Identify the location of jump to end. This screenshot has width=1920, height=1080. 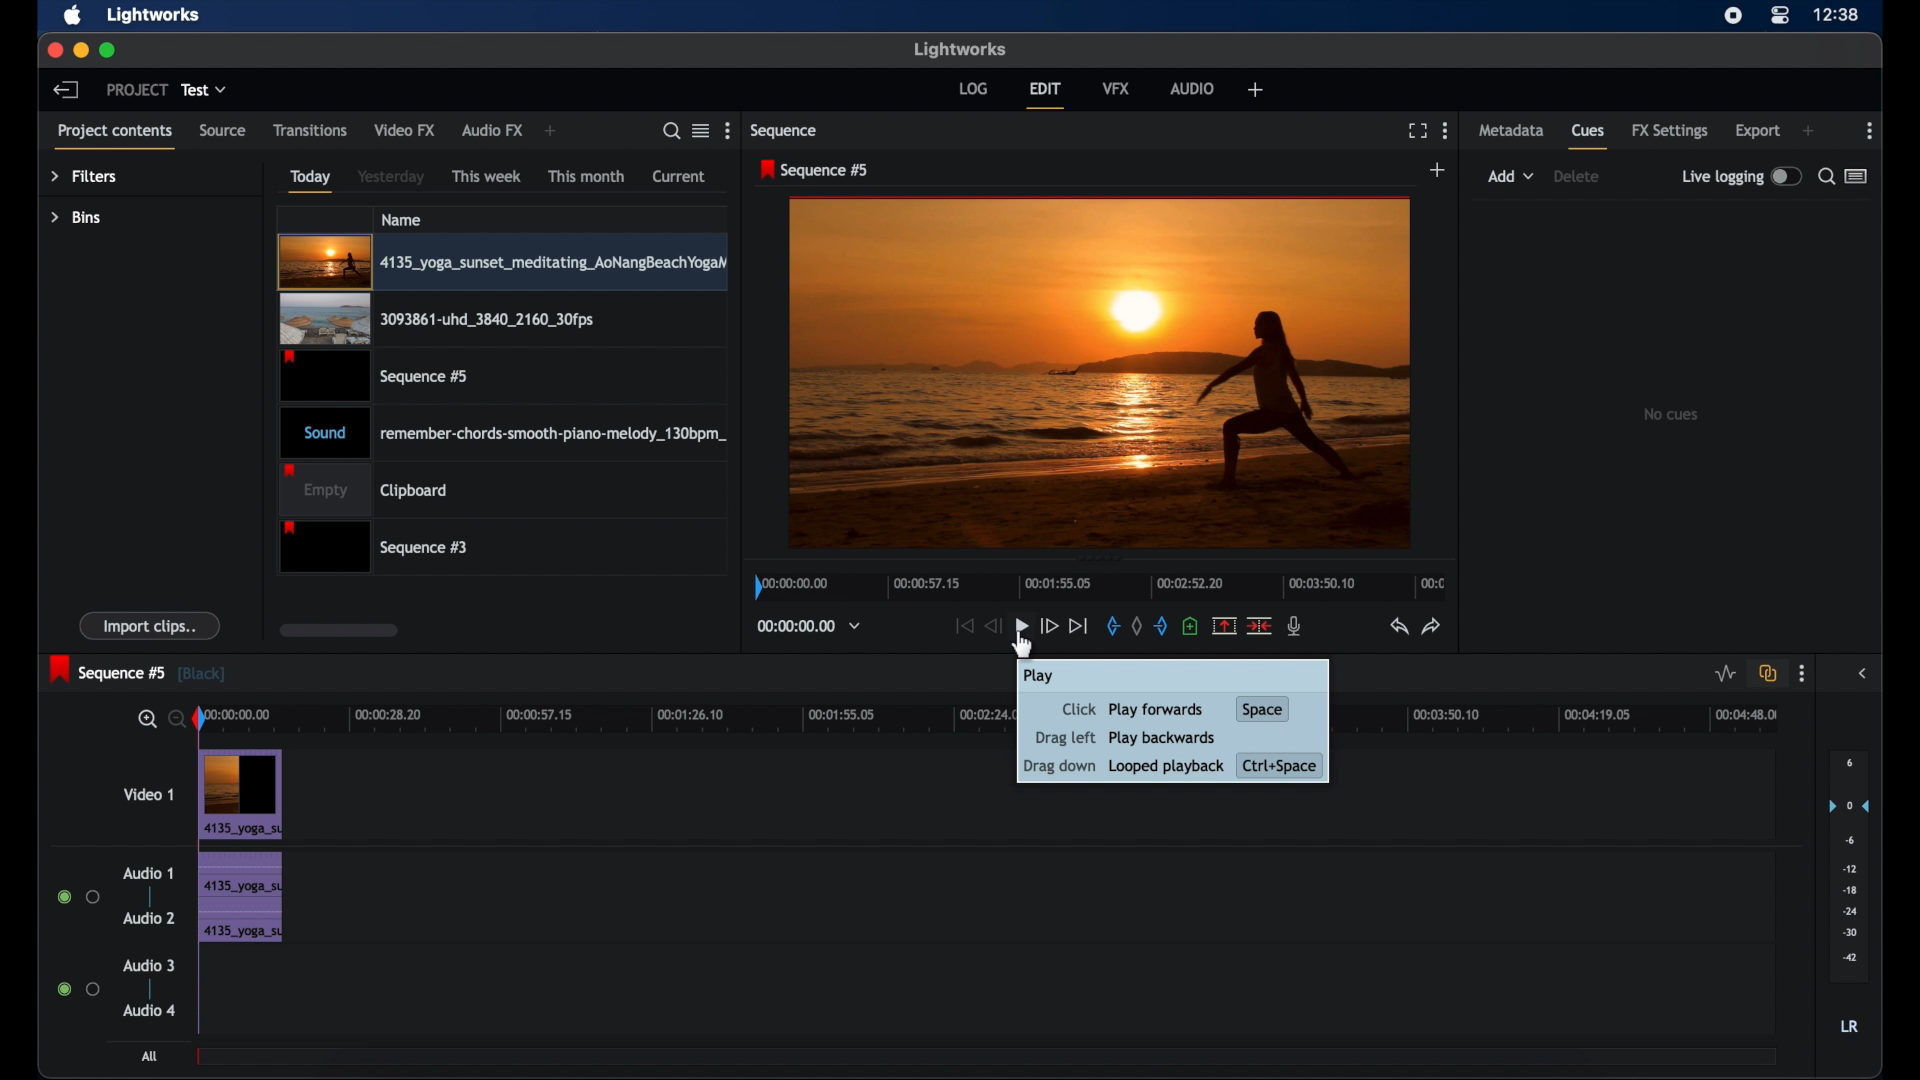
(1078, 625).